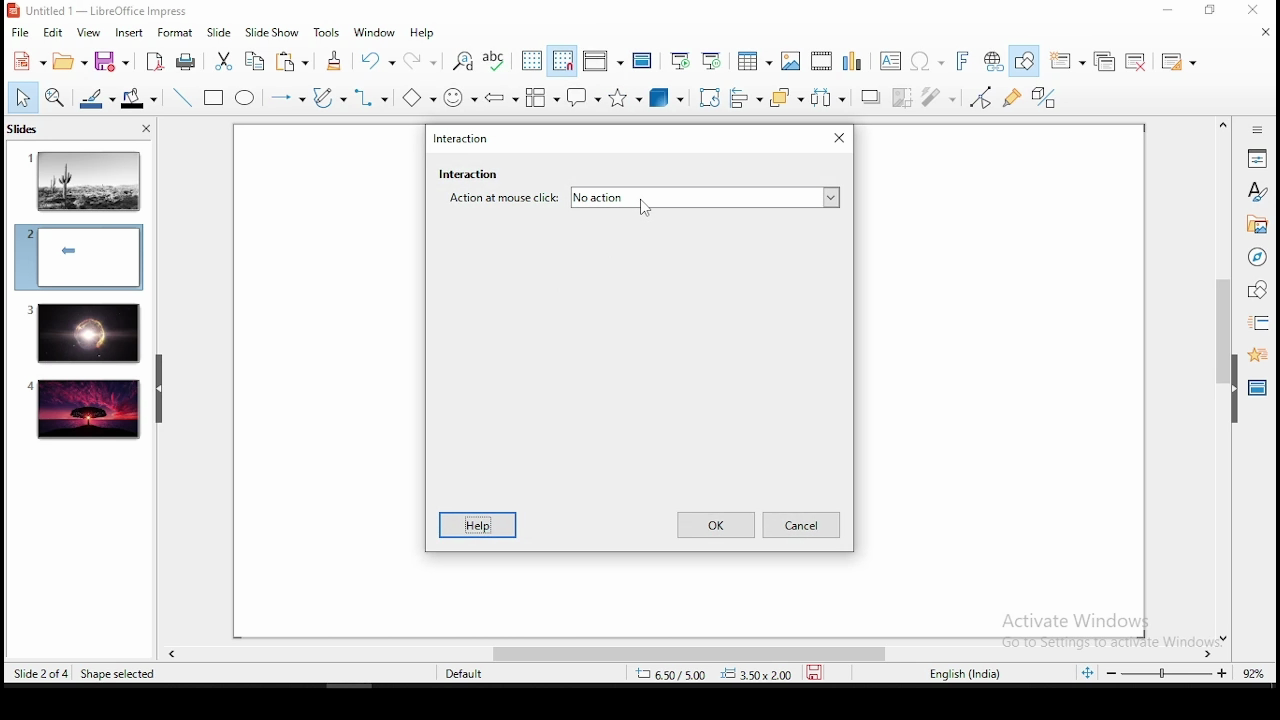 Image resolution: width=1280 pixels, height=720 pixels. Describe the element at coordinates (144, 131) in the screenshot. I see `close` at that location.